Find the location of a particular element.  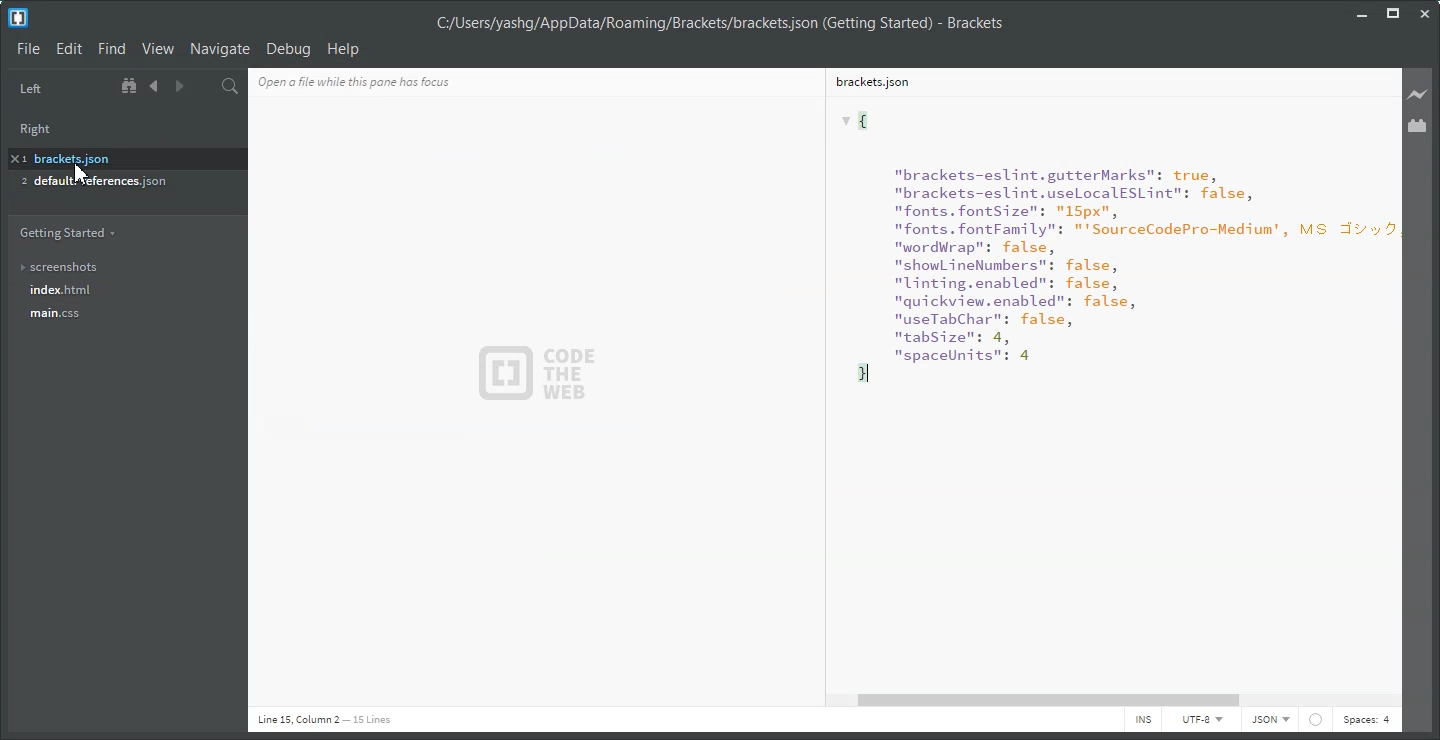

Help is located at coordinates (344, 48).